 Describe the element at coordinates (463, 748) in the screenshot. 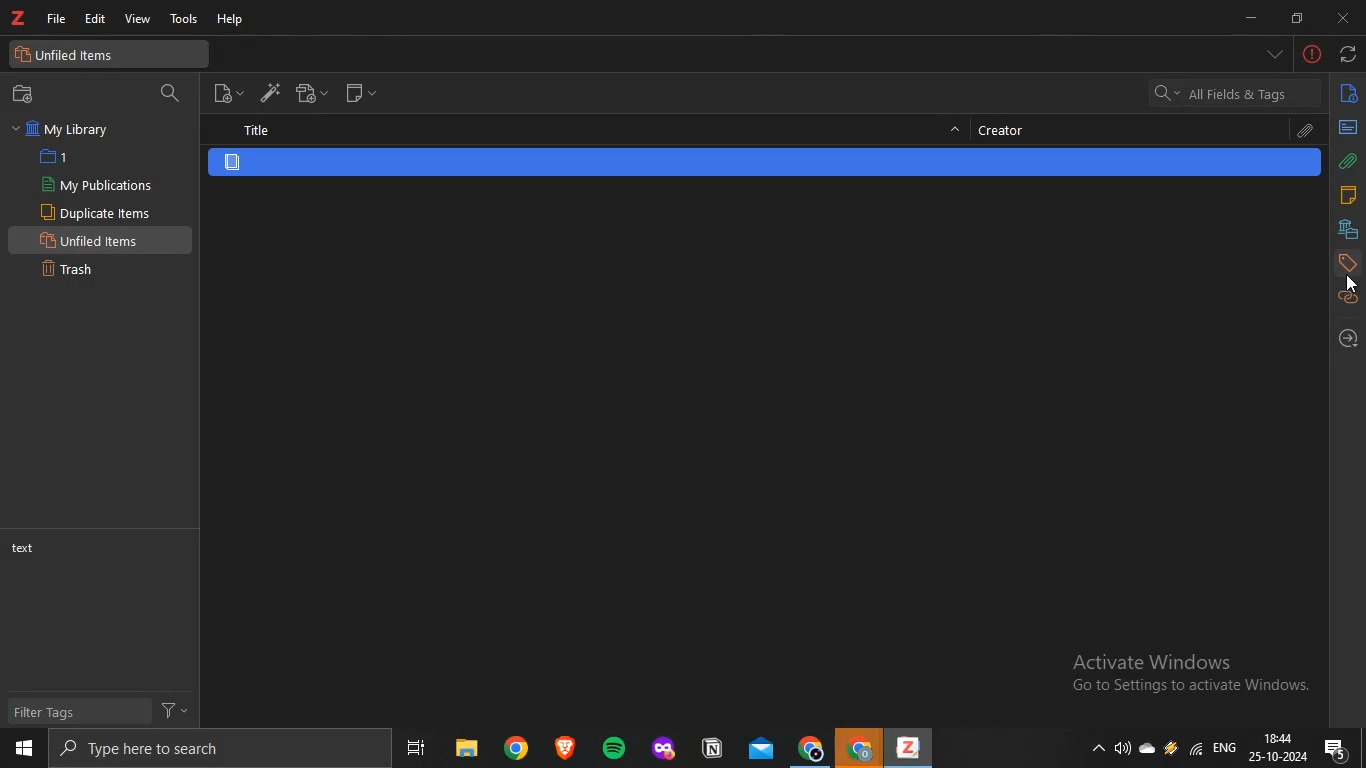

I see `files` at that location.